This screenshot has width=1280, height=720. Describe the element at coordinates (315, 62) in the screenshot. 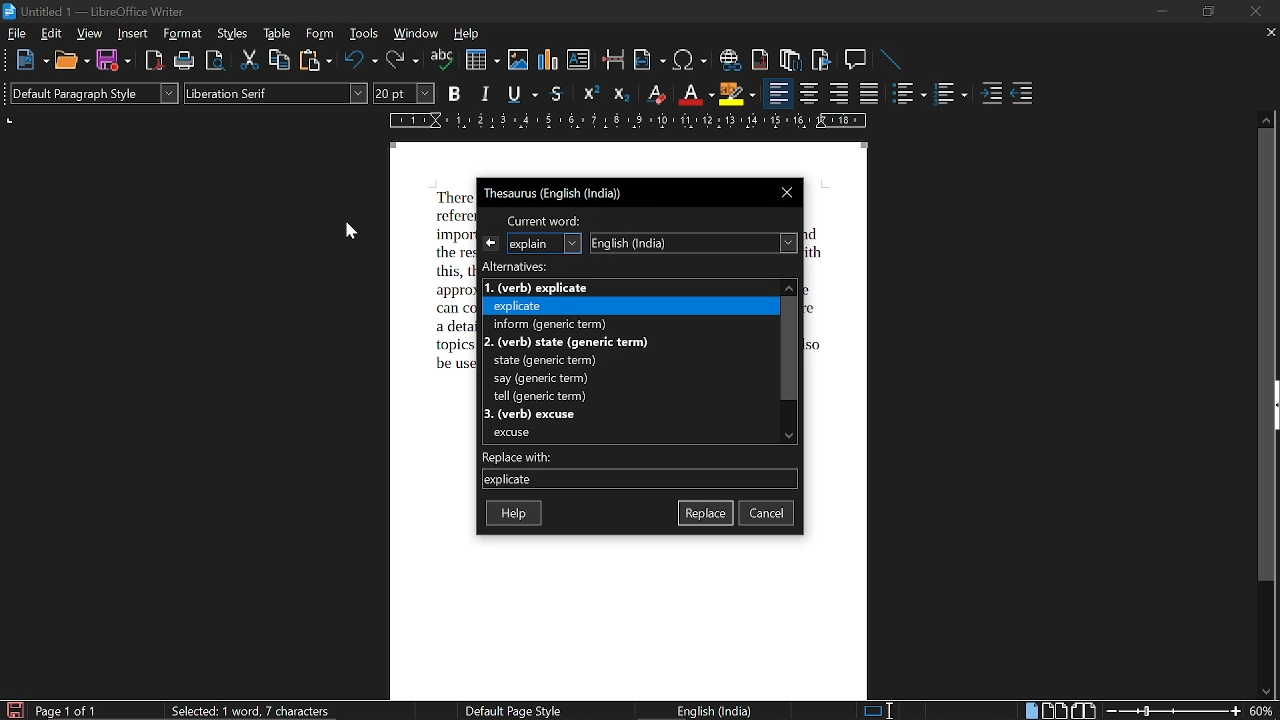

I see `paste` at that location.